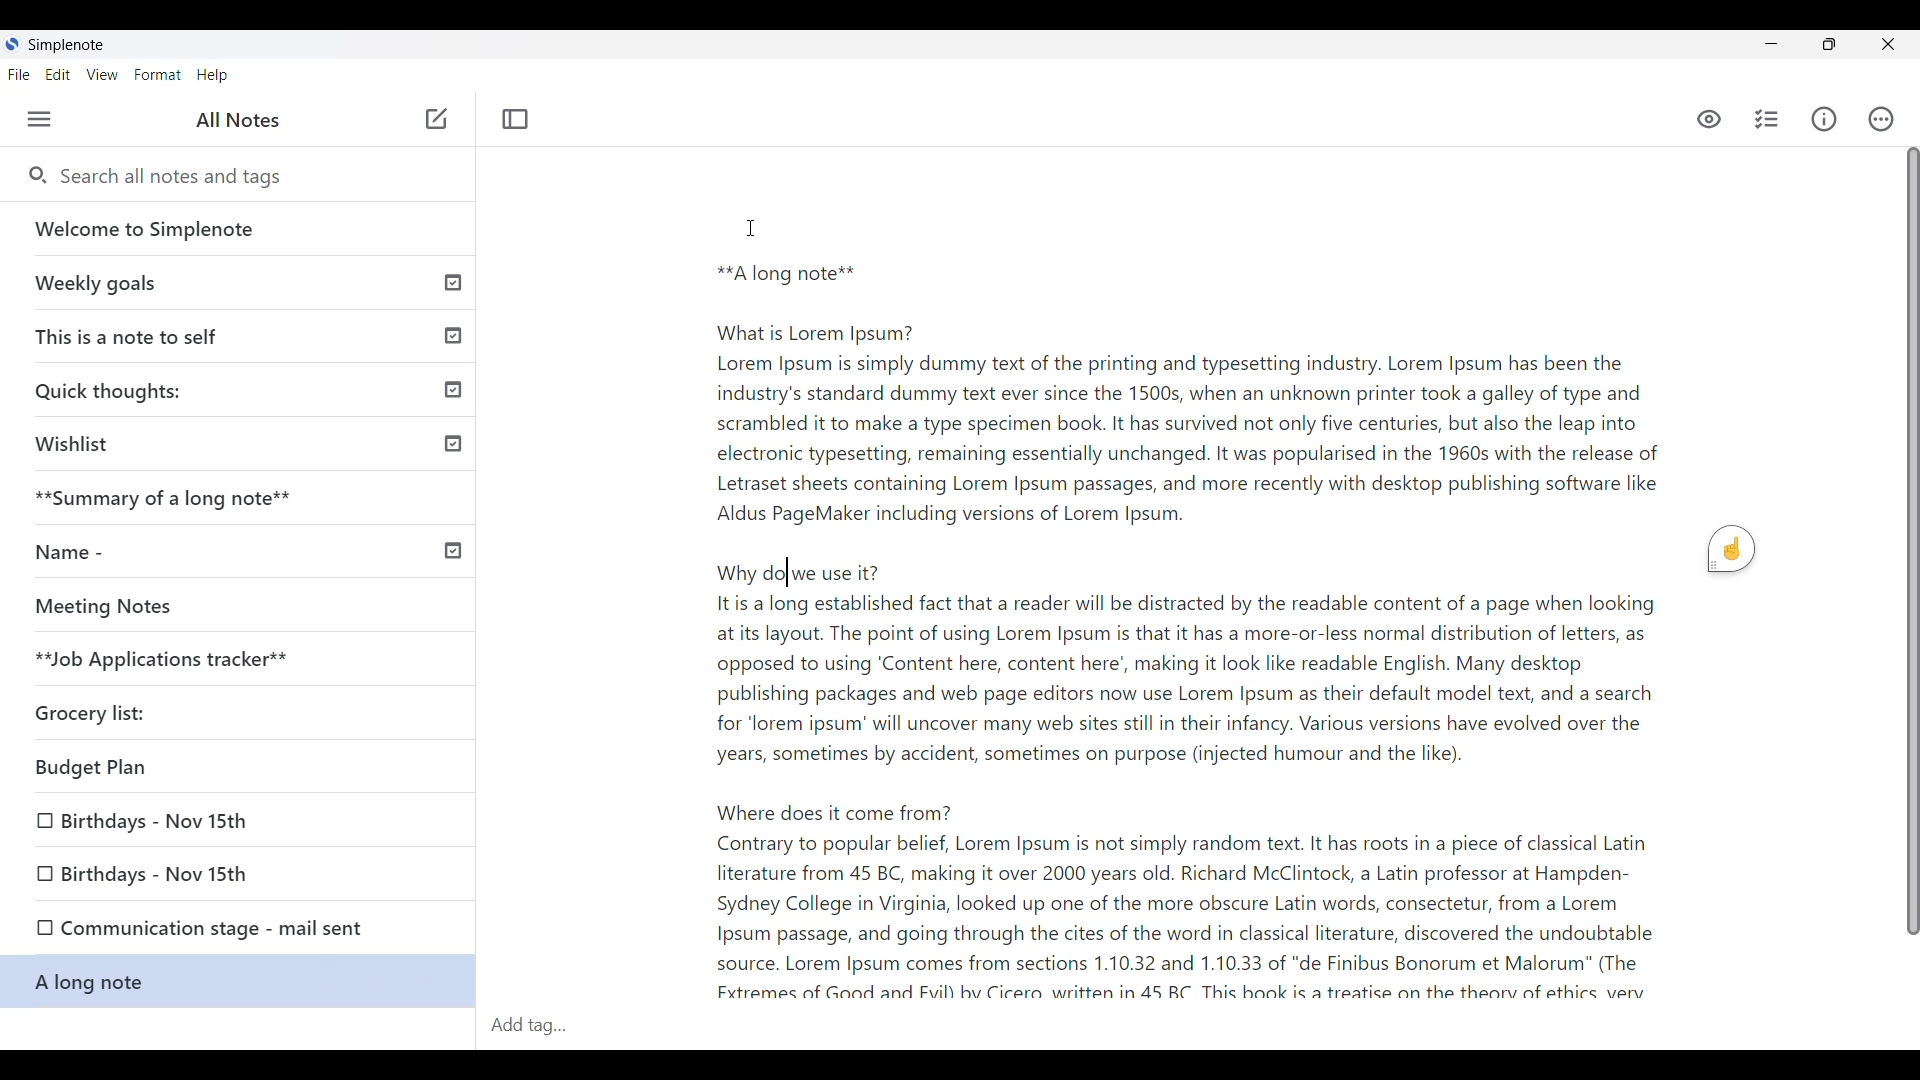 The height and width of the screenshot is (1080, 1920). Describe the element at coordinates (1706, 120) in the screenshot. I see `Markdown preview` at that location.